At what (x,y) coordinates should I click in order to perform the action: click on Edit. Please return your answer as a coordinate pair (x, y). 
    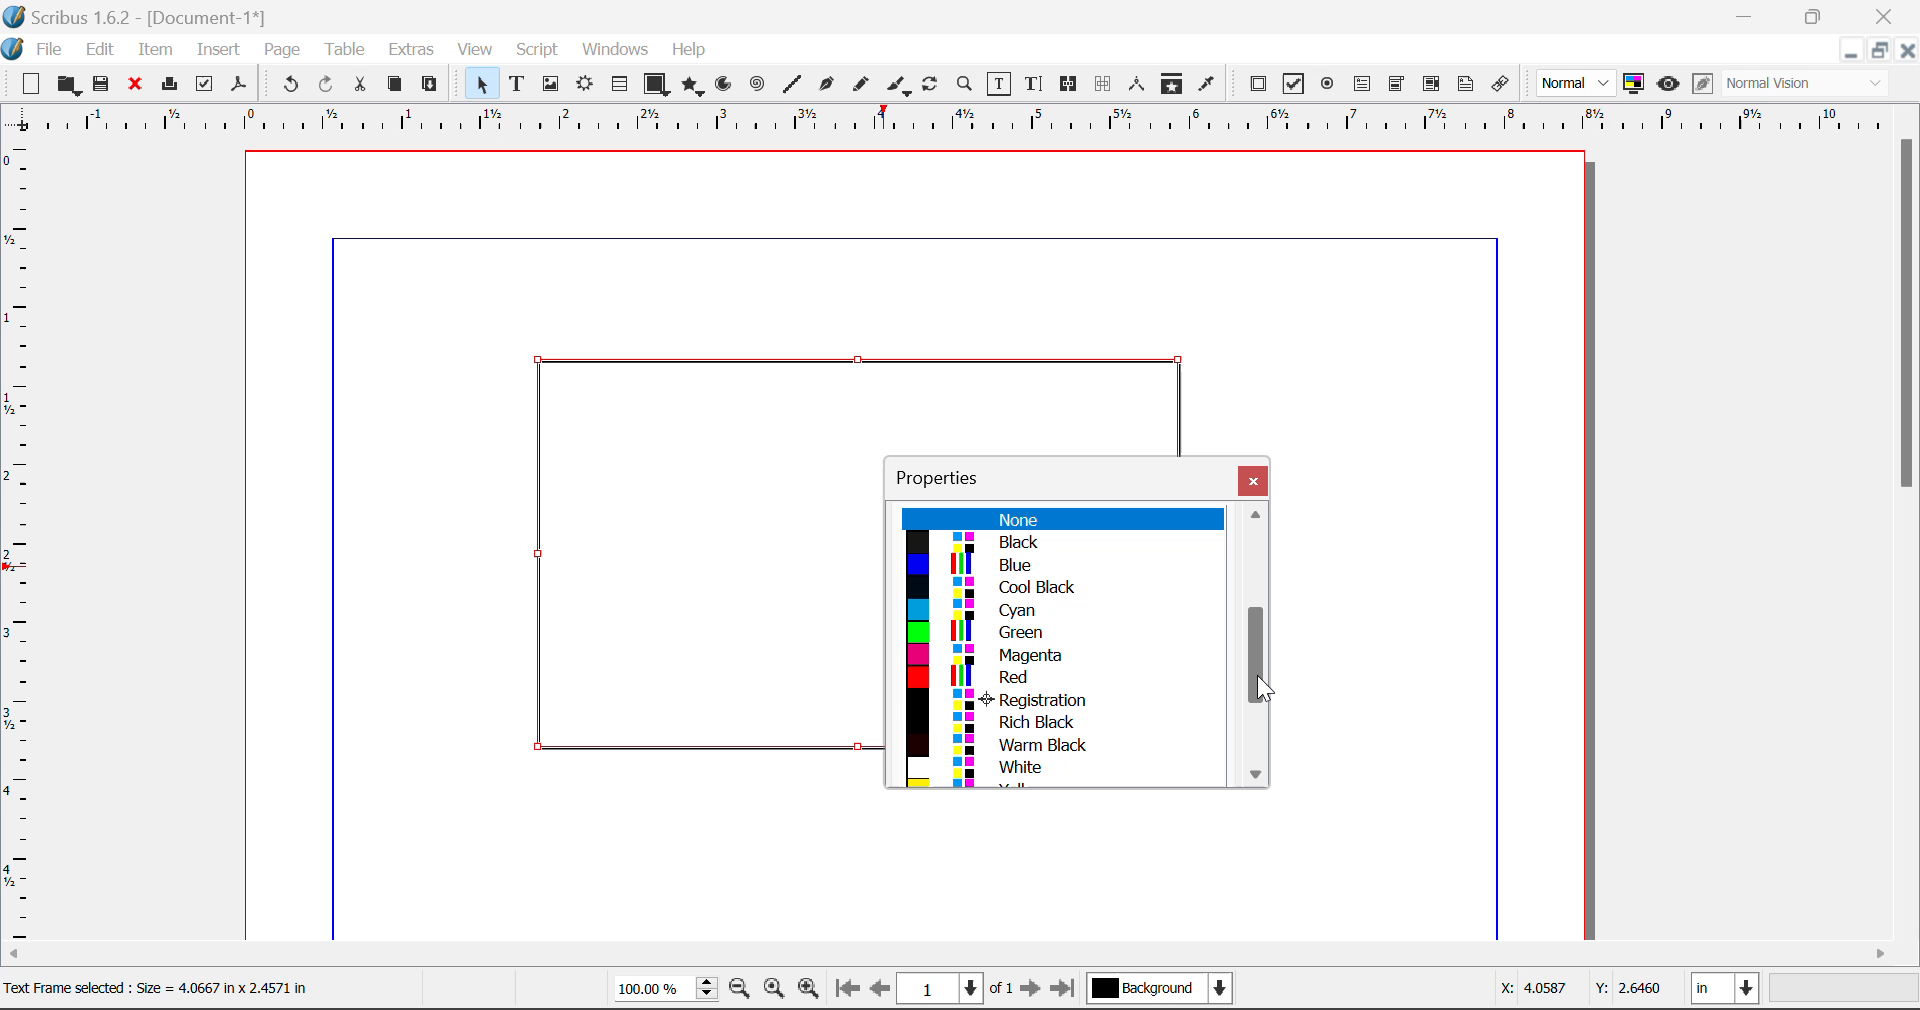
    Looking at the image, I should click on (100, 48).